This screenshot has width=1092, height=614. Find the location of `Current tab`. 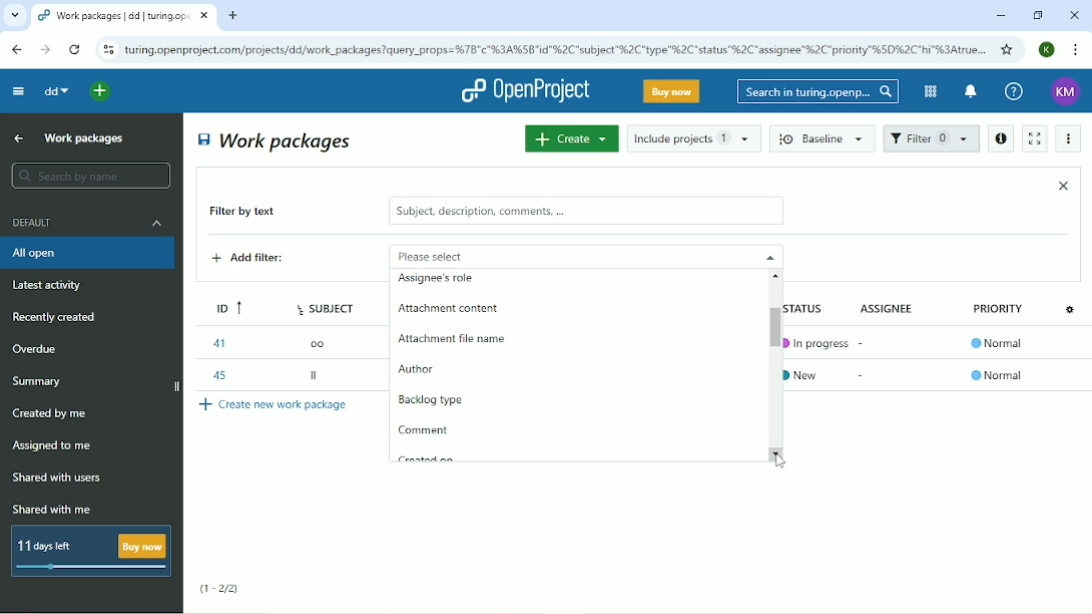

Current tab is located at coordinates (124, 16).